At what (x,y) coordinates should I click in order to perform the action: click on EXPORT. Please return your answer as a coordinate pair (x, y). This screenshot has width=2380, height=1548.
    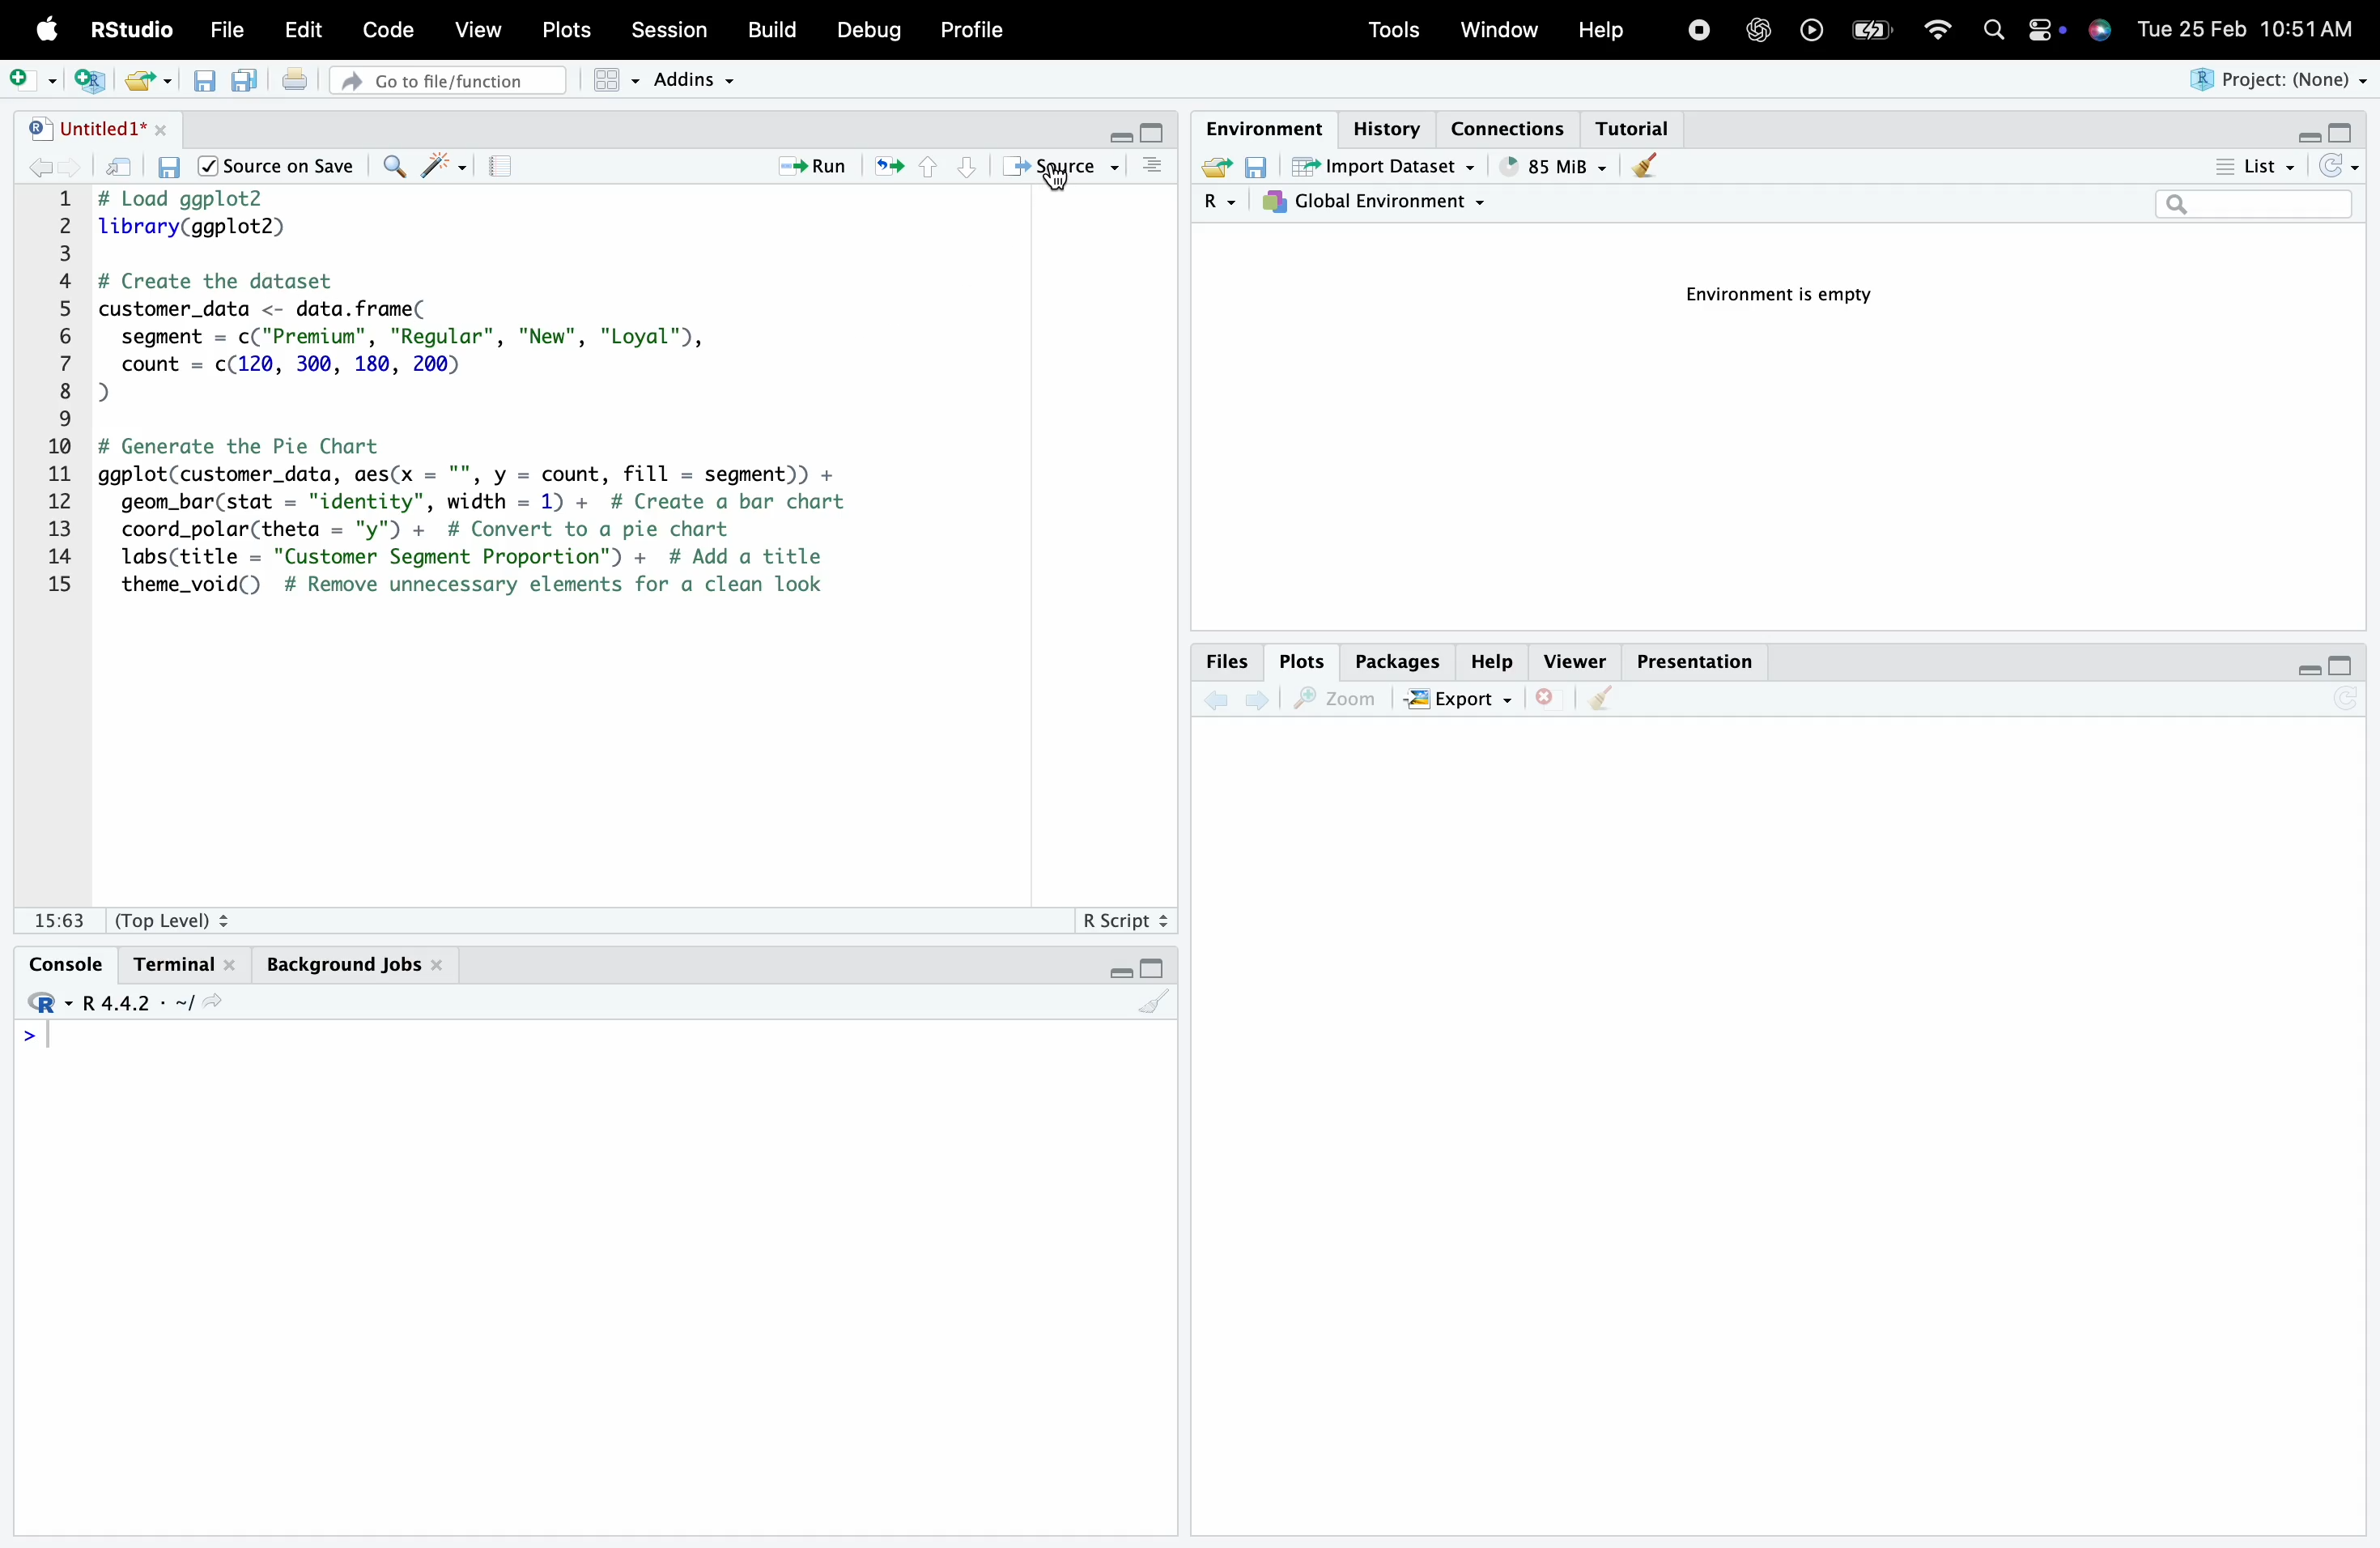
    Looking at the image, I should click on (1460, 699).